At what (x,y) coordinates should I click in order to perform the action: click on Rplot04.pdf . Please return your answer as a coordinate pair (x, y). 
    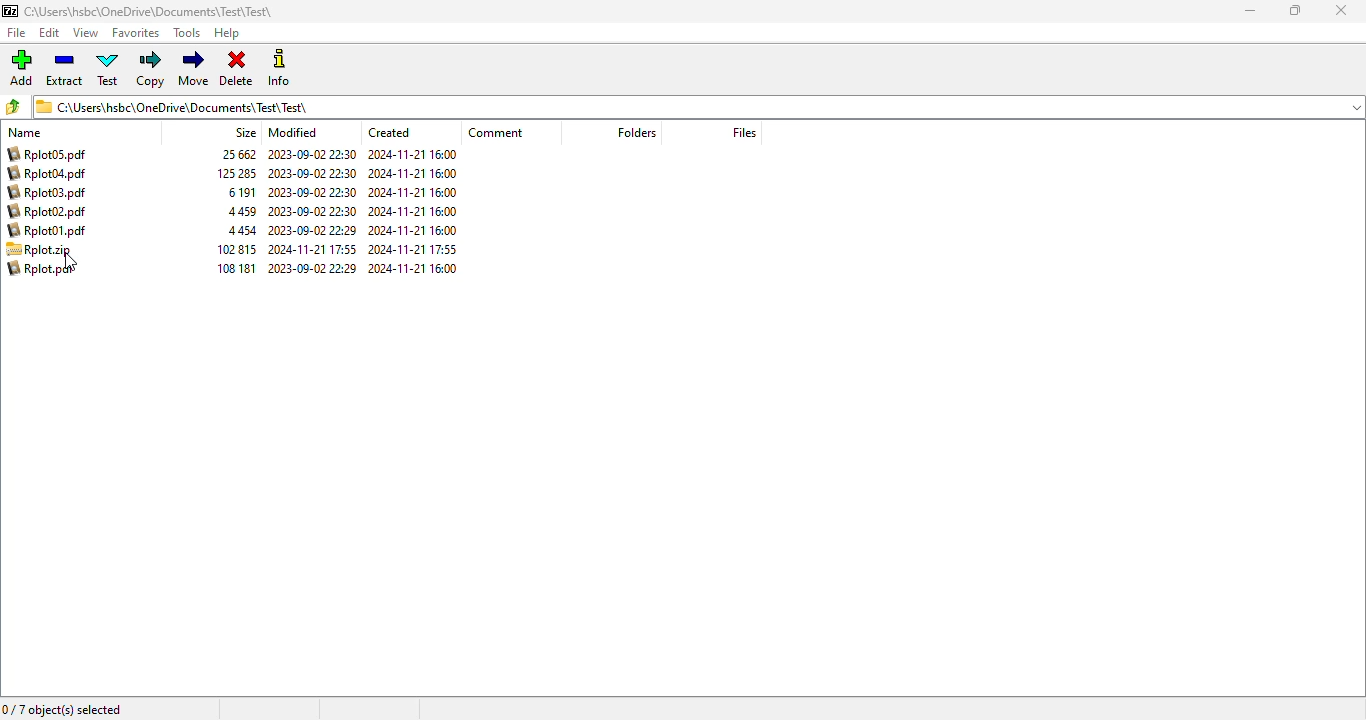
    Looking at the image, I should click on (51, 173).